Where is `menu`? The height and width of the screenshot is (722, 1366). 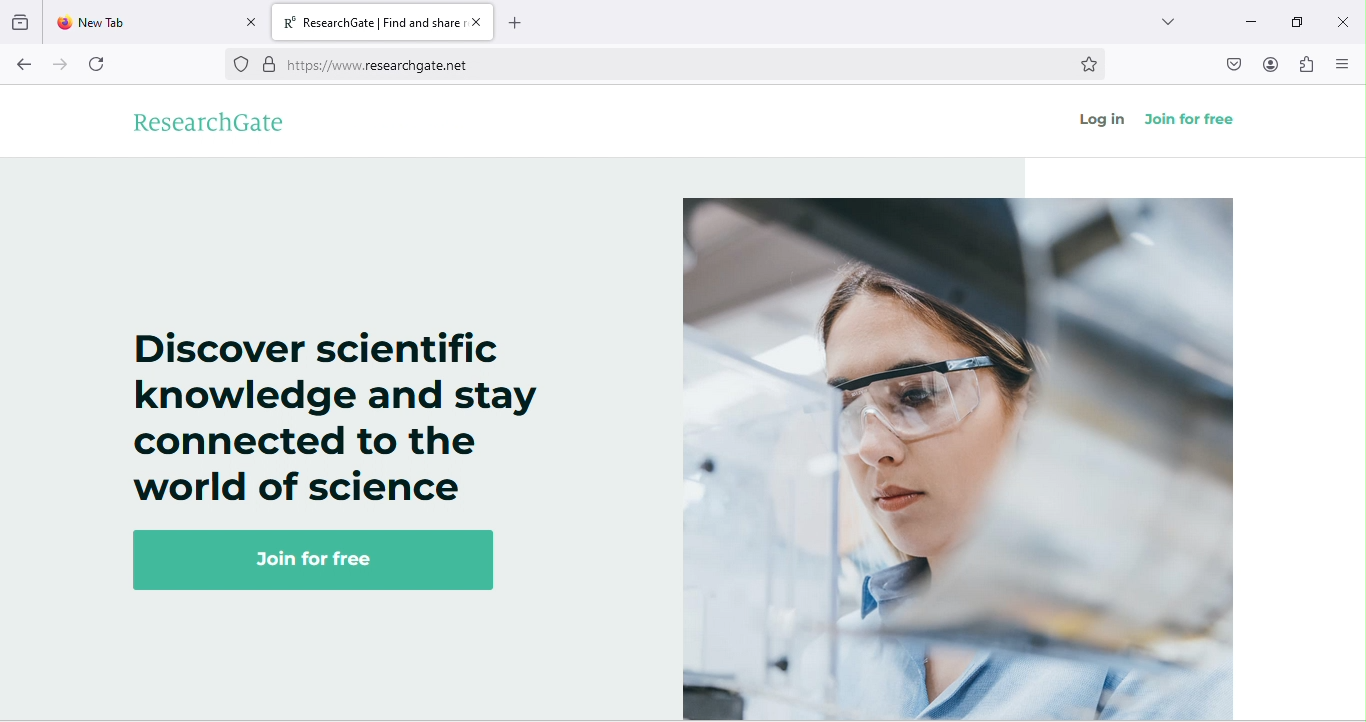 menu is located at coordinates (1349, 63).